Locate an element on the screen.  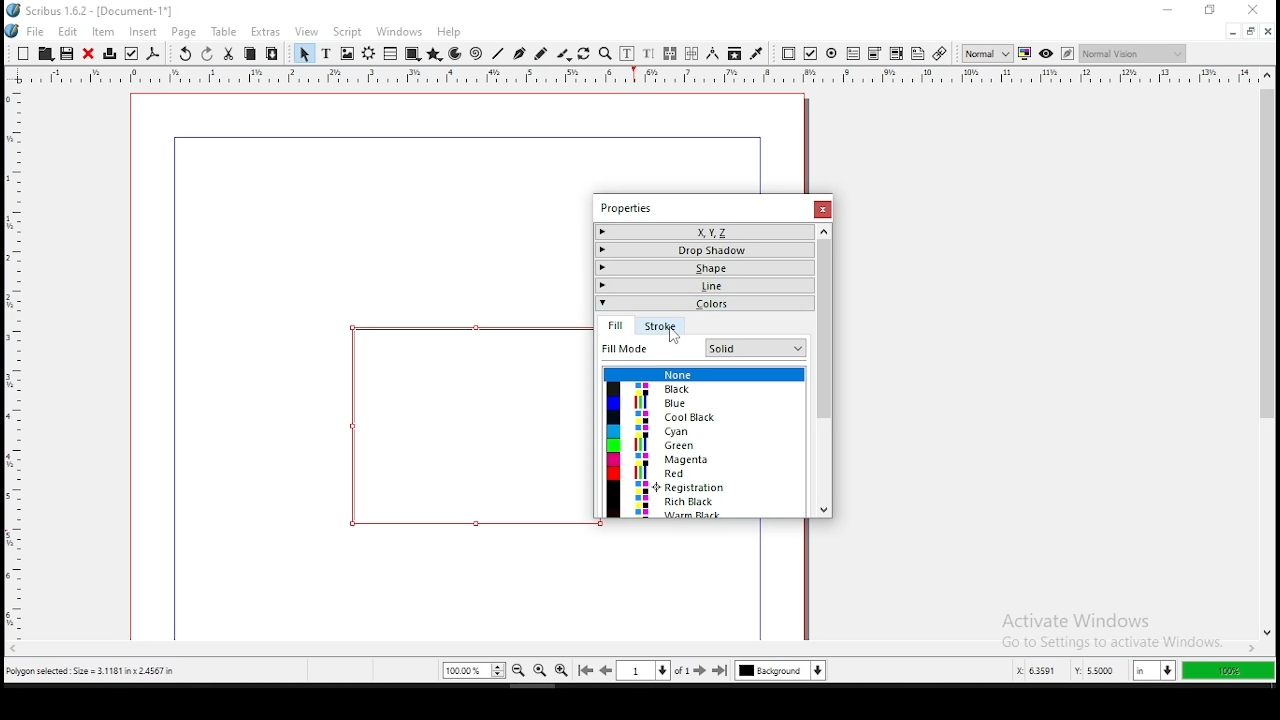
freehand line is located at coordinates (541, 53).